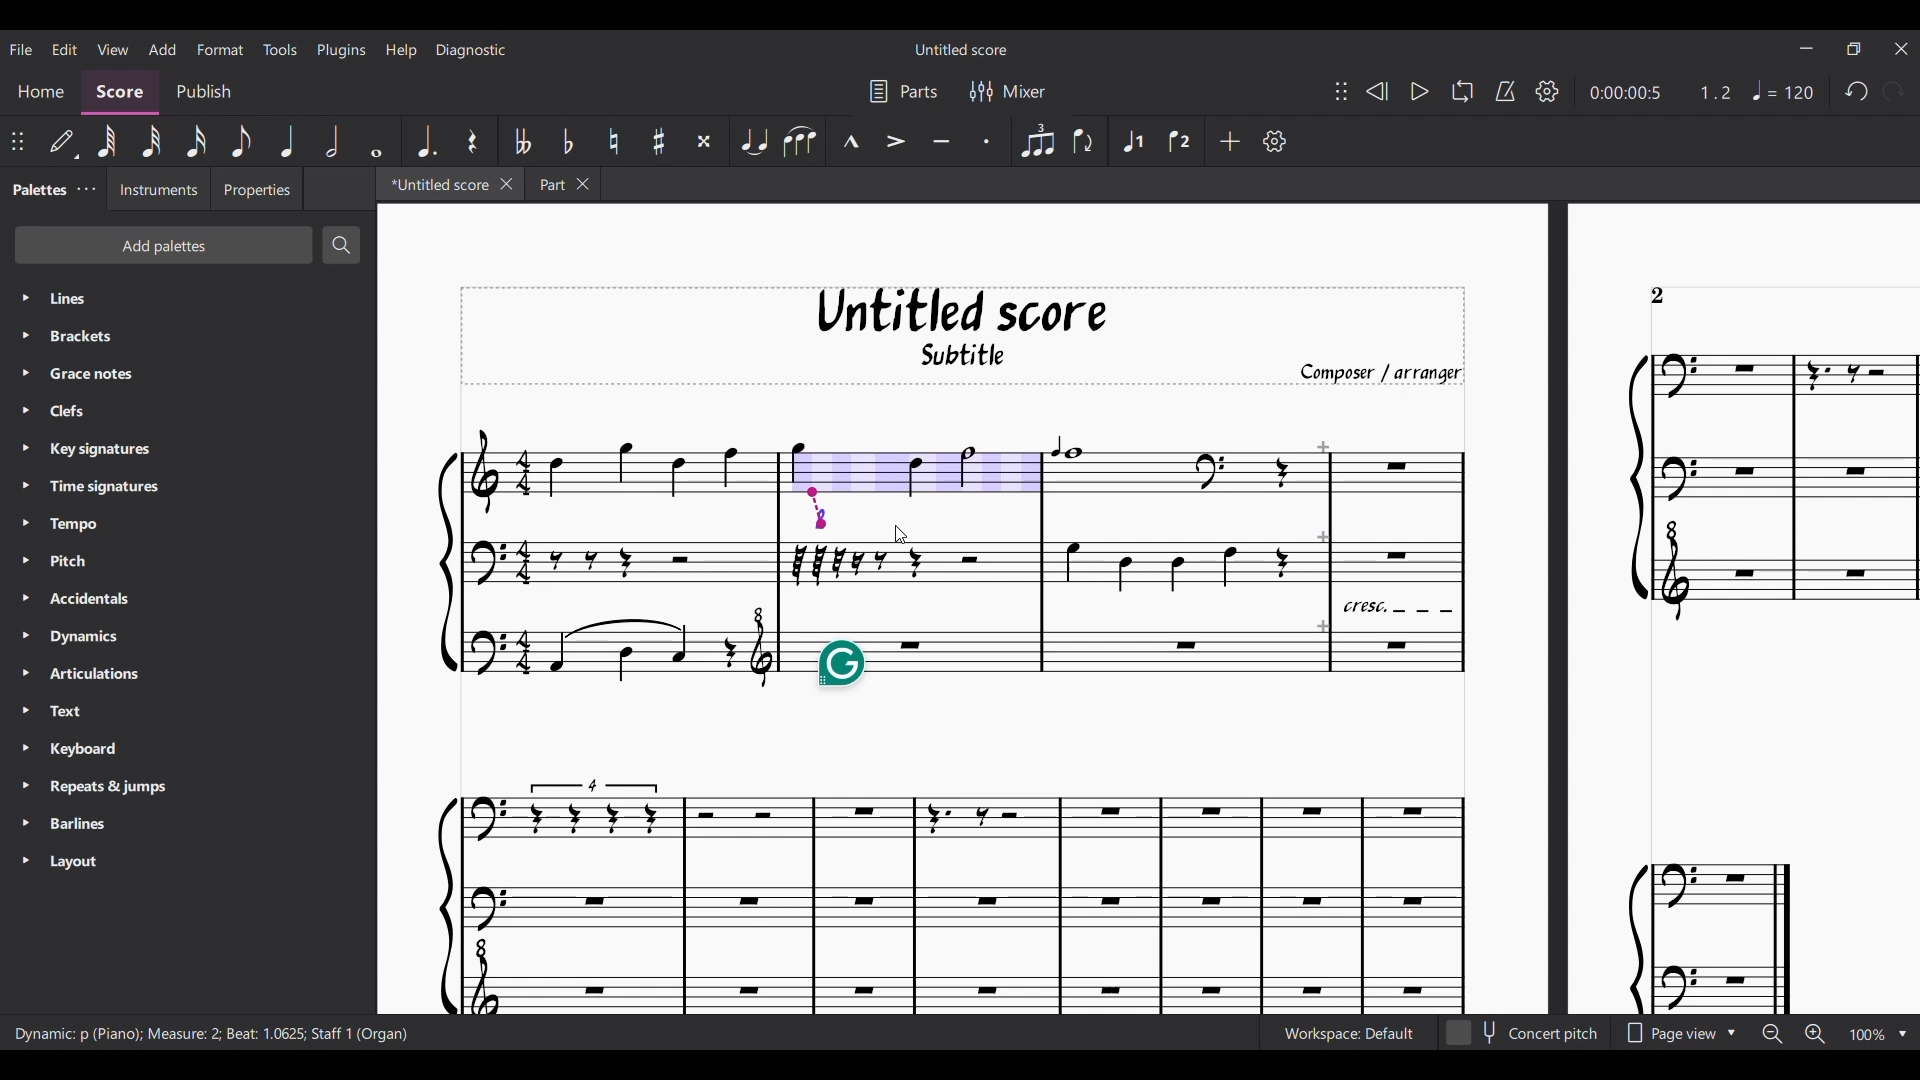 The width and height of the screenshot is (1920, 1080). Describe the element at coordinates (1661, 92) in the screenshot. I see `Current duration and ratio` at that location.